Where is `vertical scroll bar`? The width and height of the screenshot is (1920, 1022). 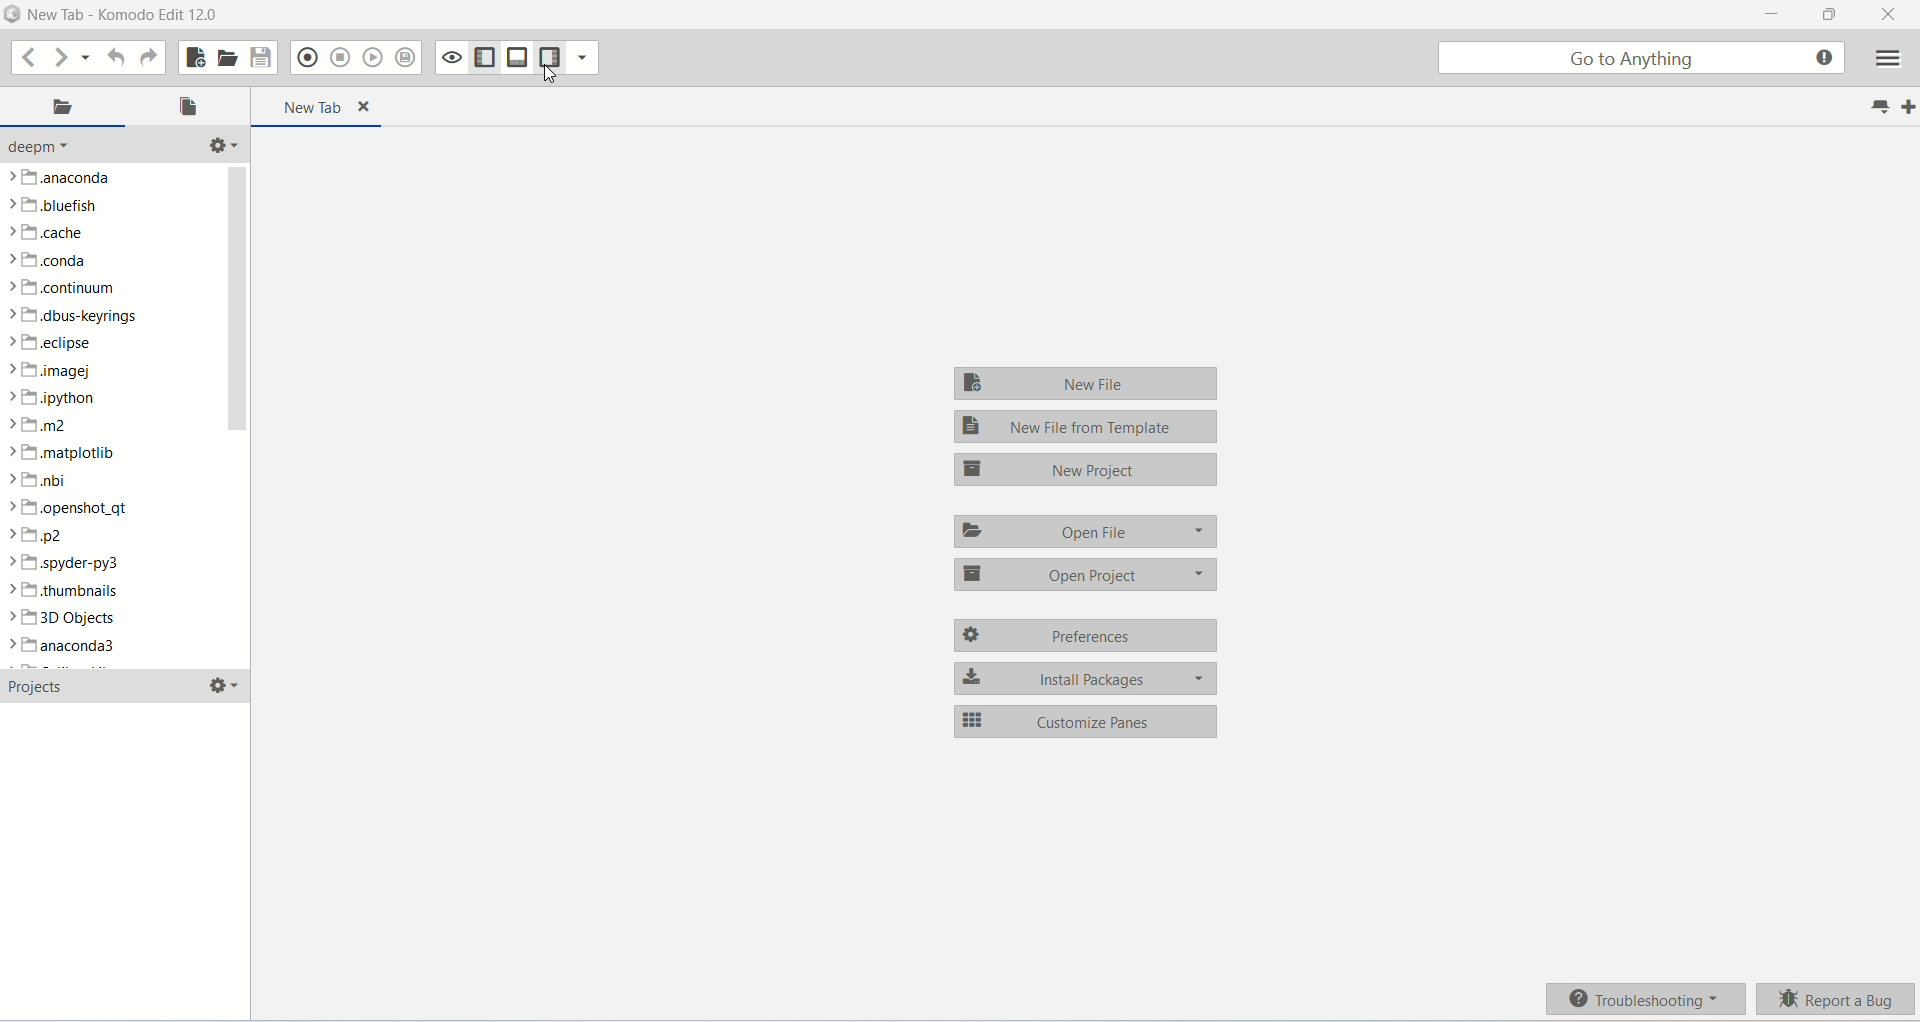 vertical scroll bar is located at coordinates (231, 414).